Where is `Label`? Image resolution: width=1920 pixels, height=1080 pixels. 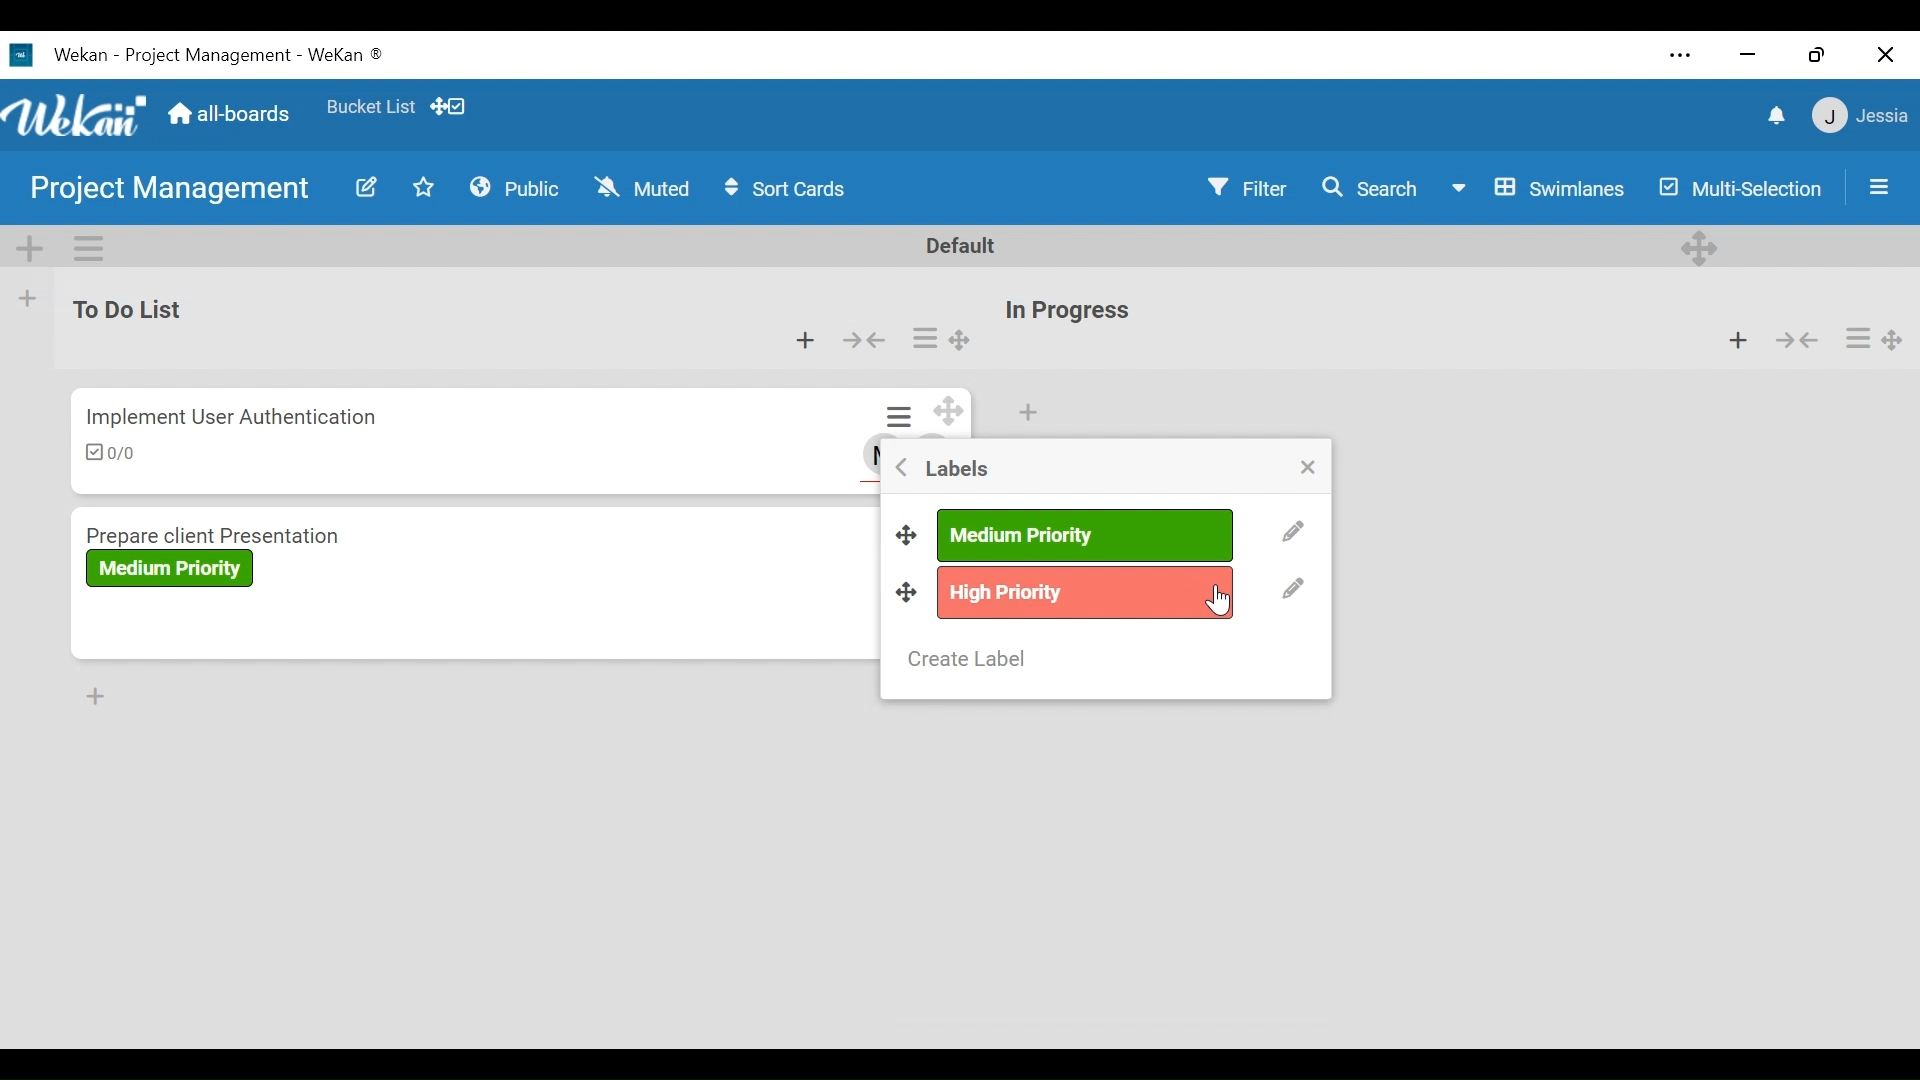 Label is located at coordinates (170, 568).